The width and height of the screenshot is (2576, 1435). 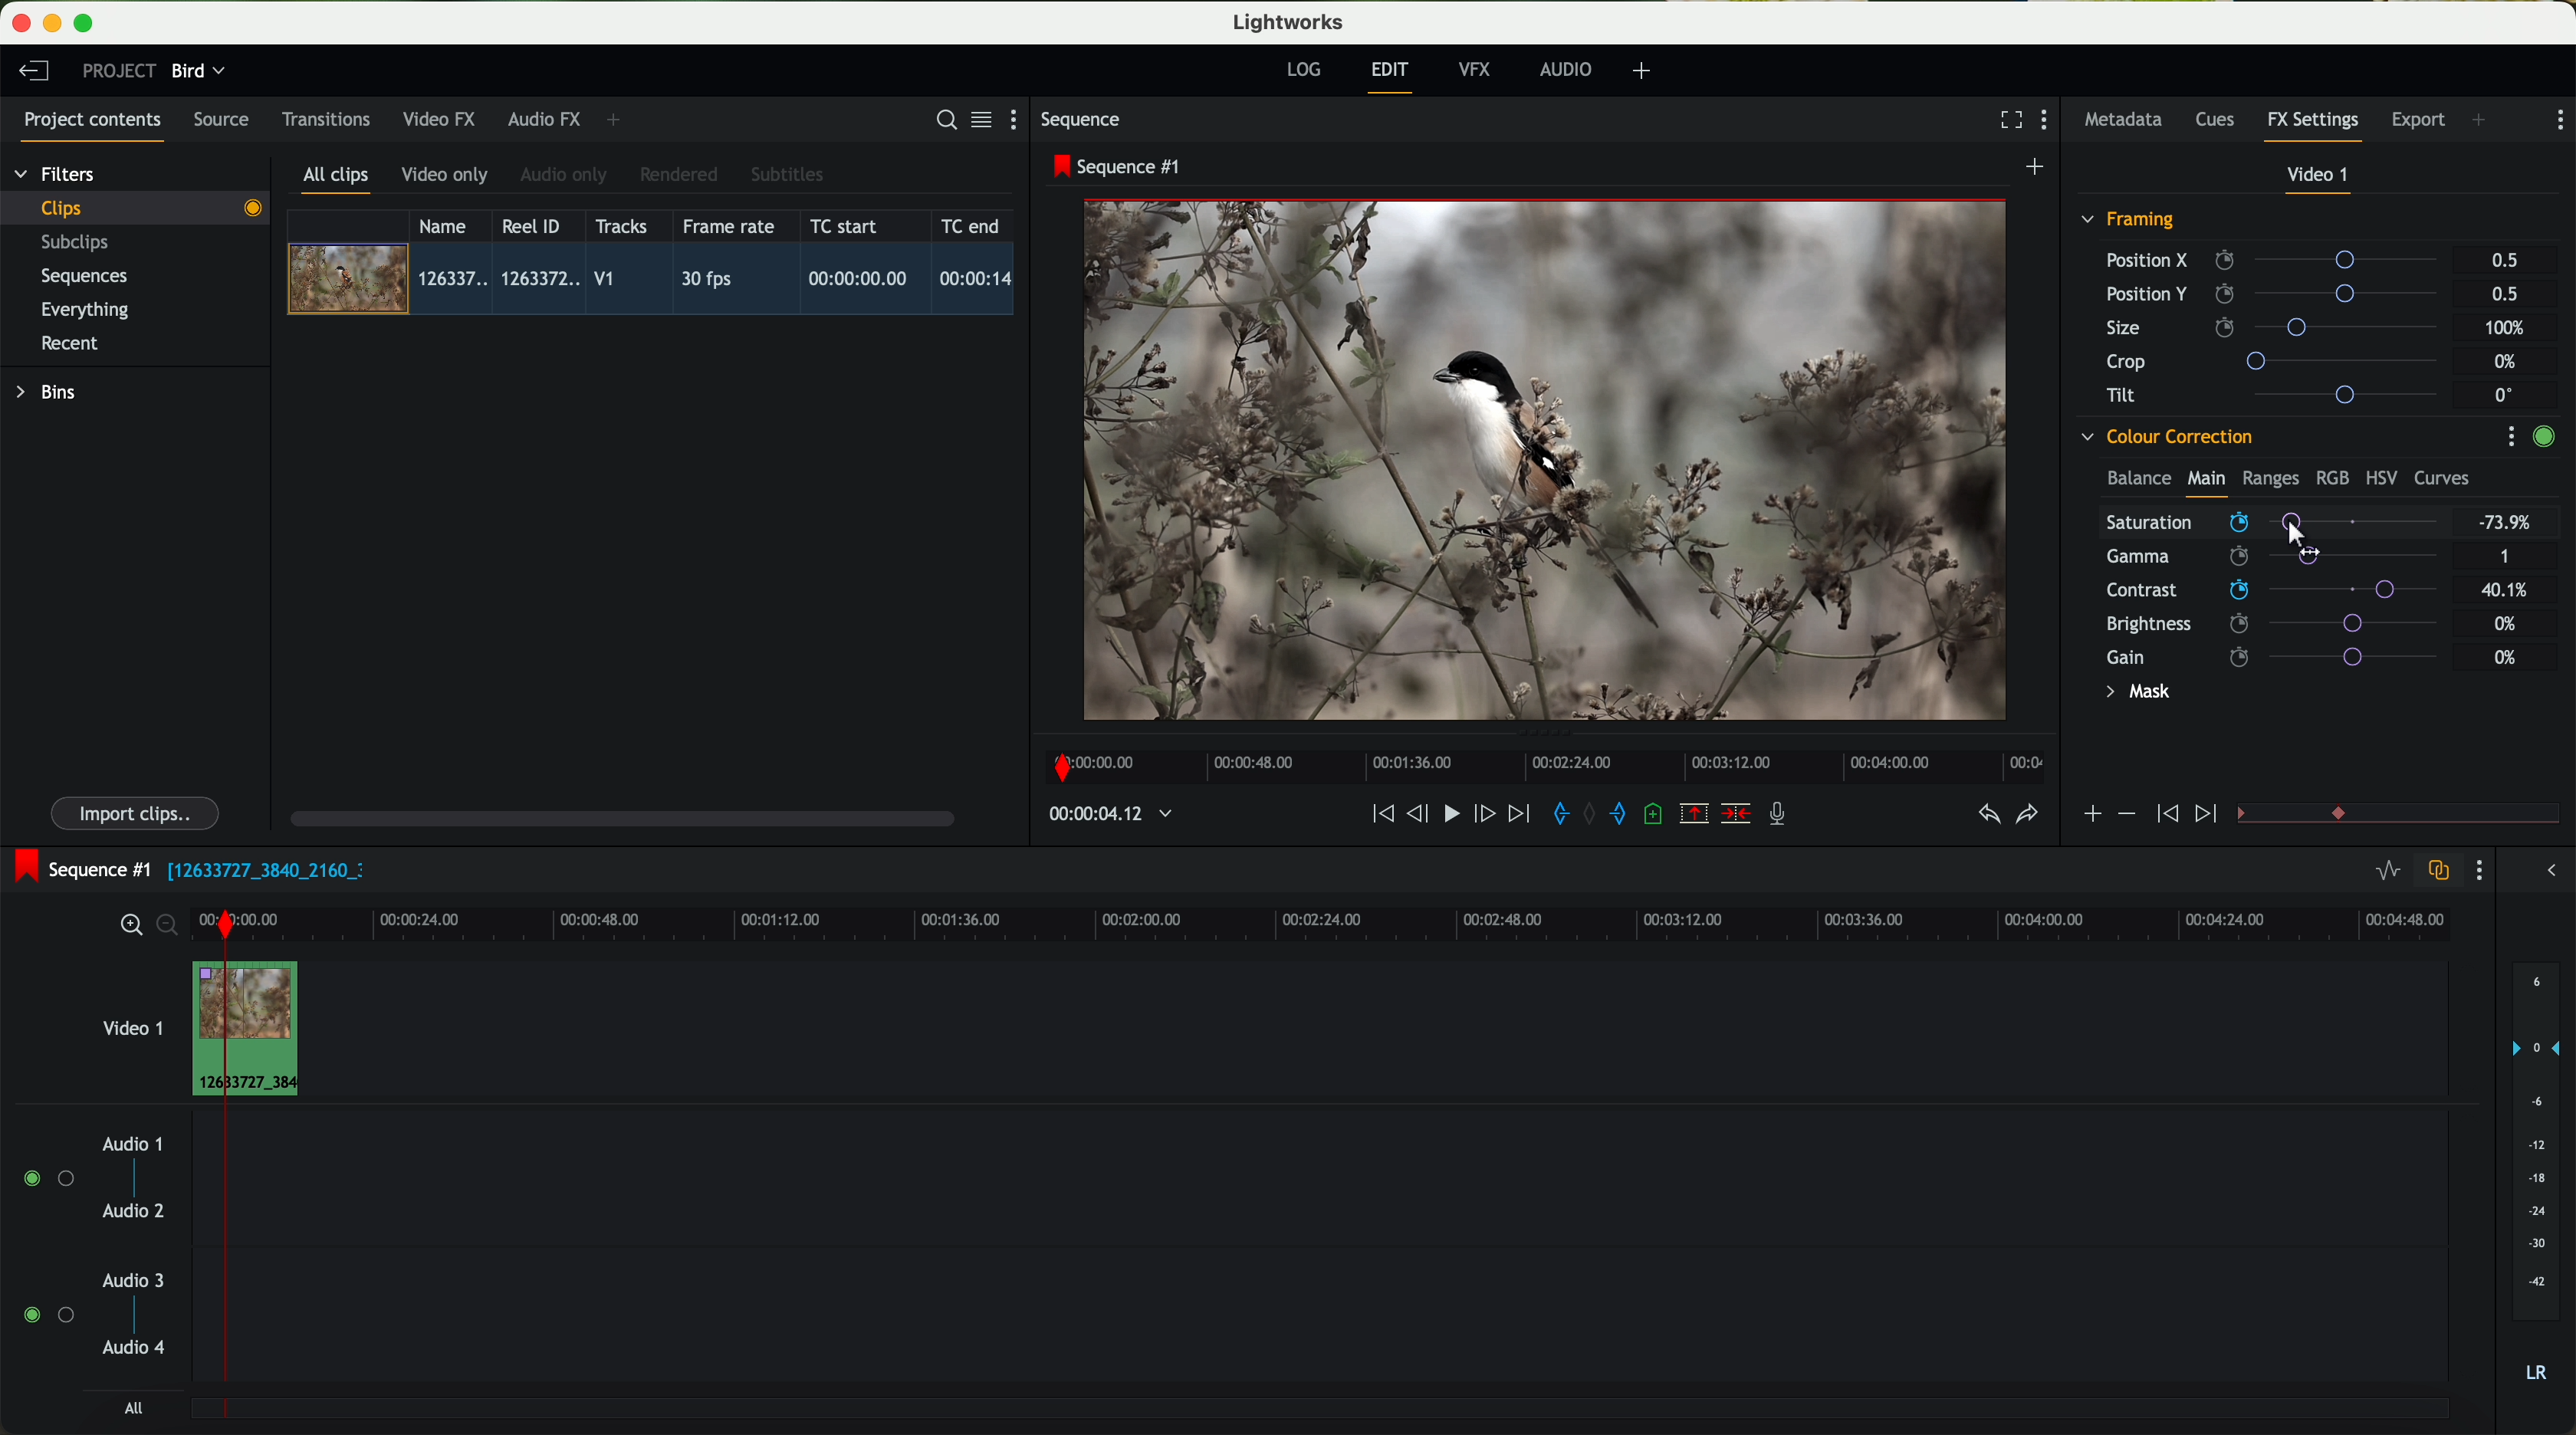 What do you see at coordinates (2221, 121) in the screenshot?
I see `cues` at bounding box center [2221, 121].